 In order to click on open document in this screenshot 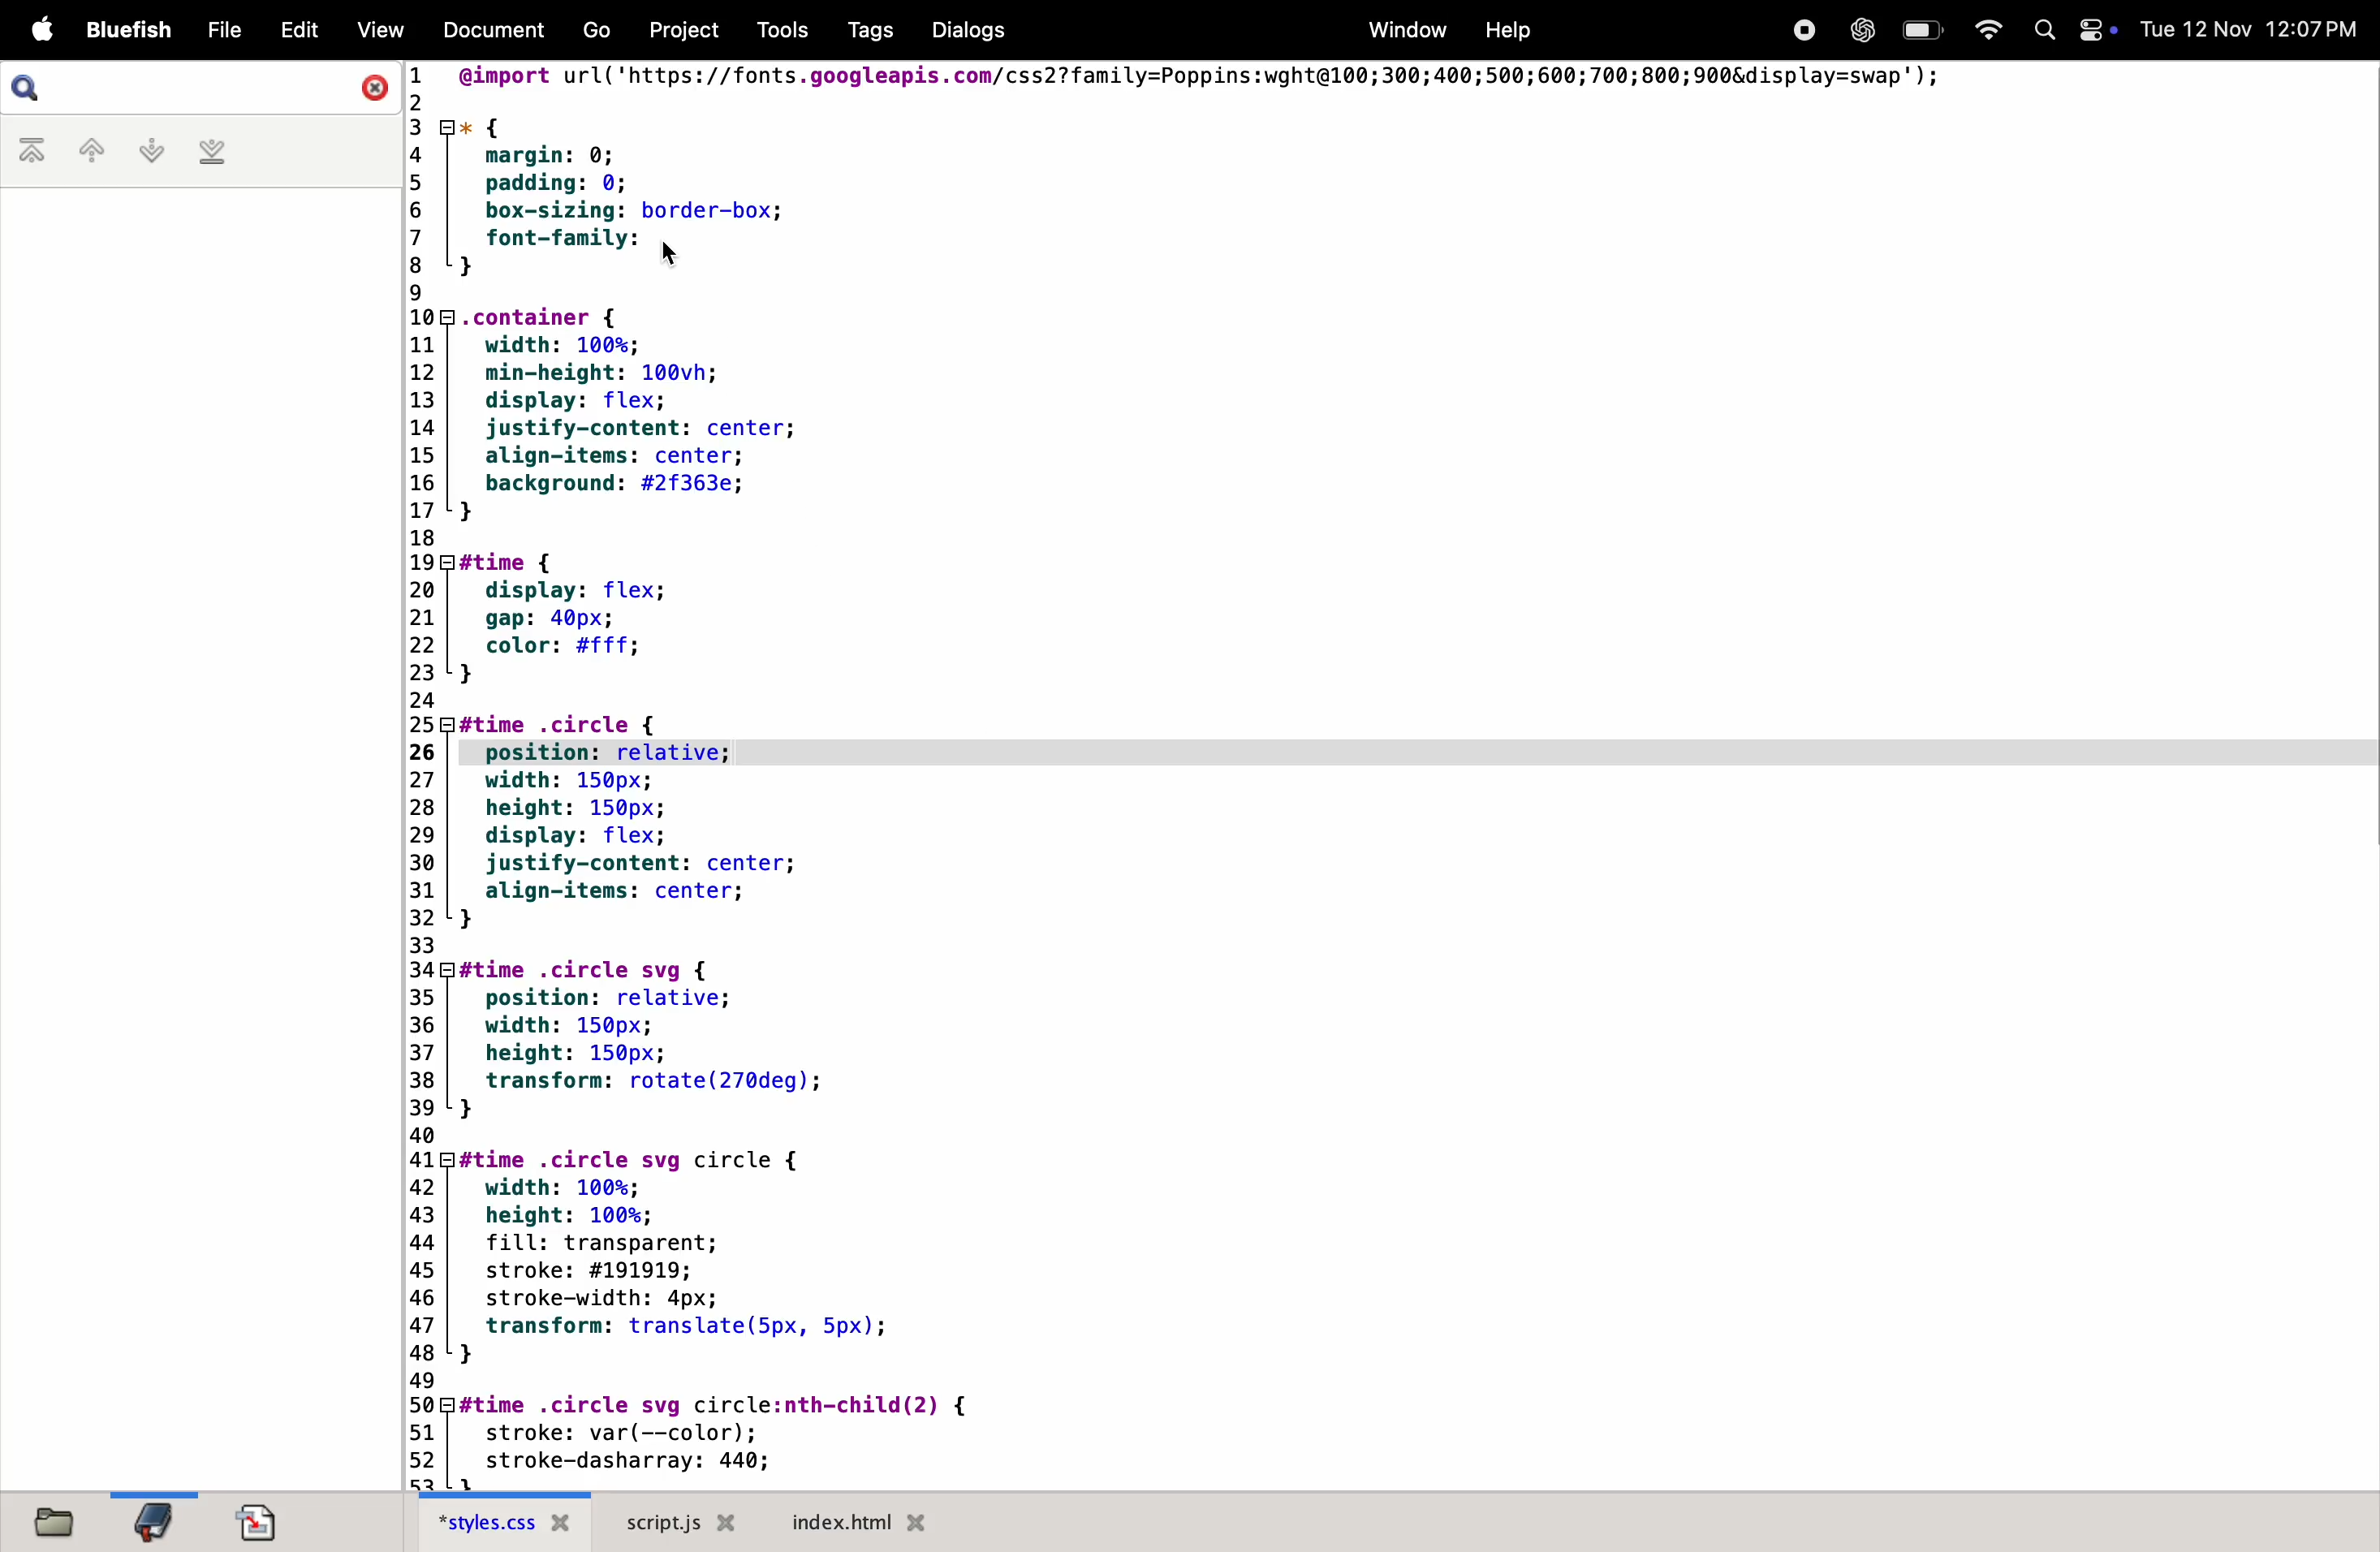, I will do `click(258, 1517)`.